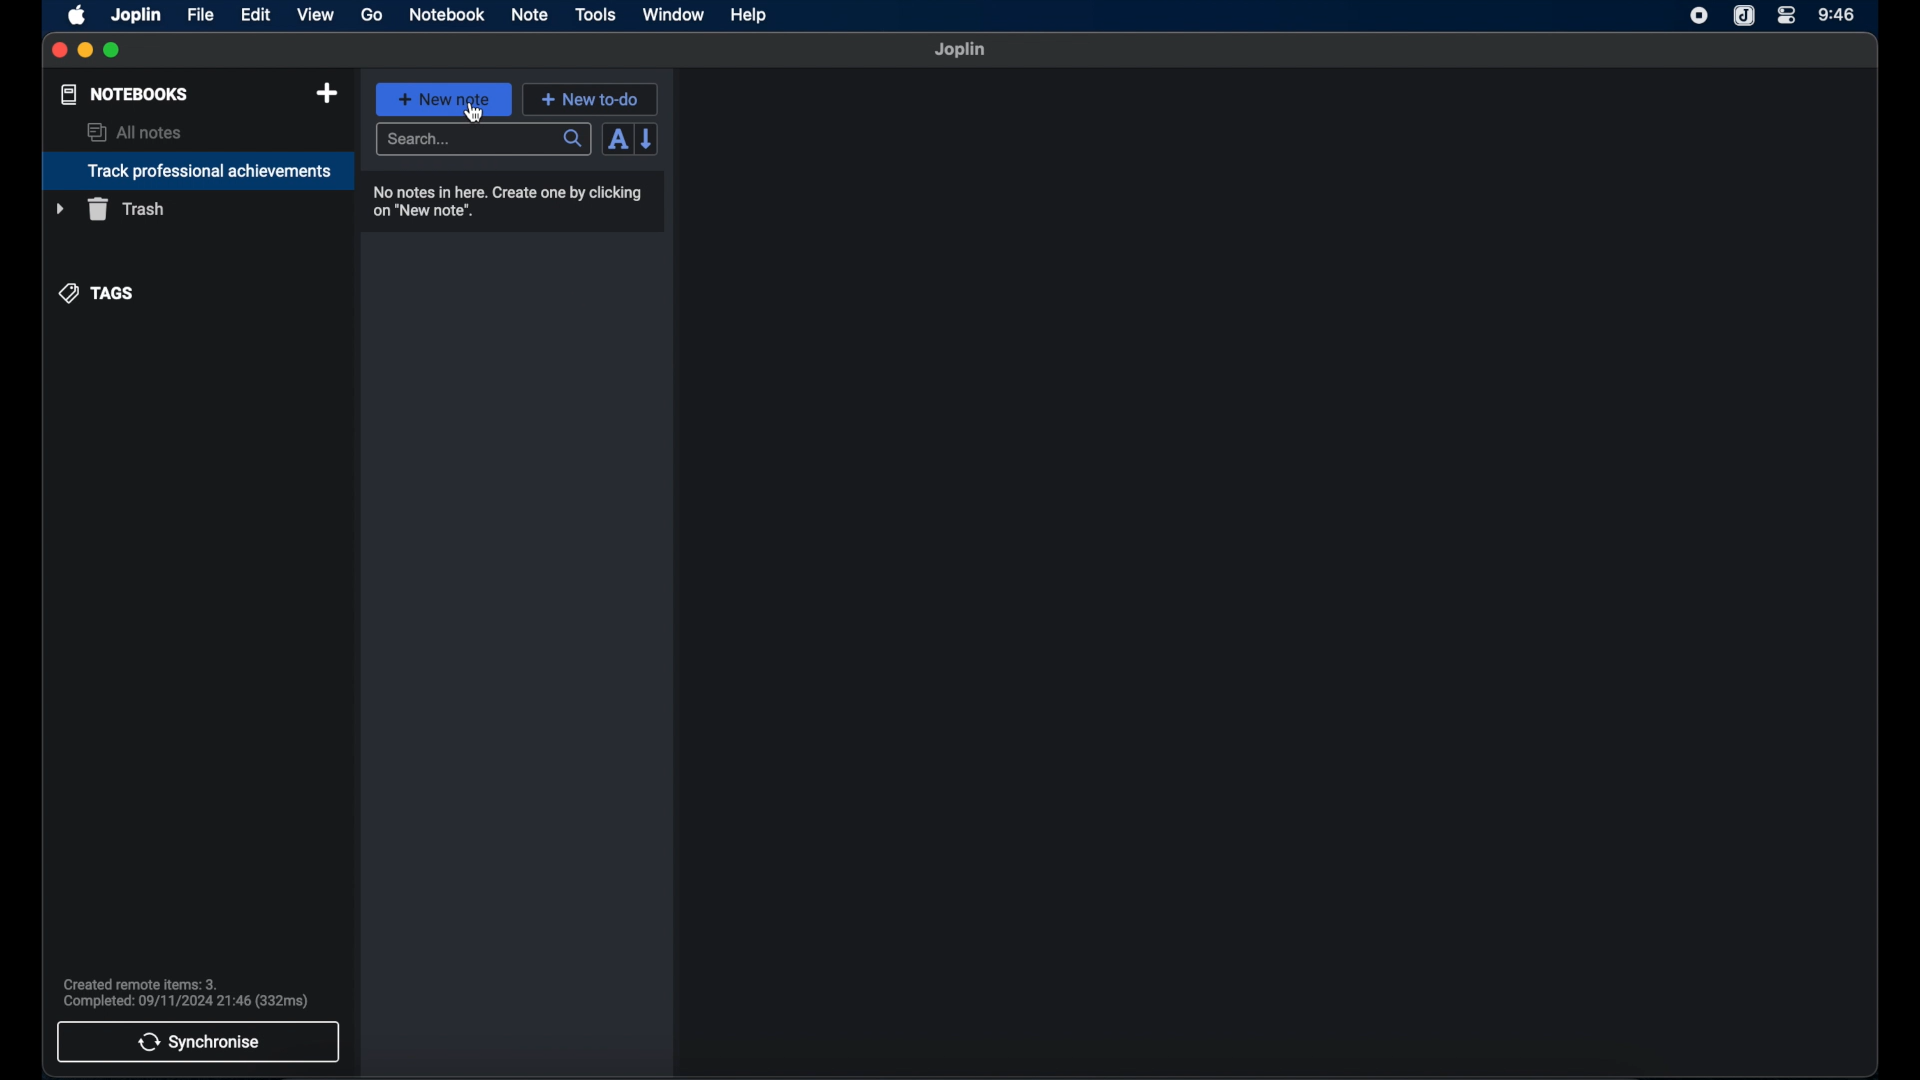 This screenshot has height=1080, width=1920. I want to click on trash, so click(110, 209).